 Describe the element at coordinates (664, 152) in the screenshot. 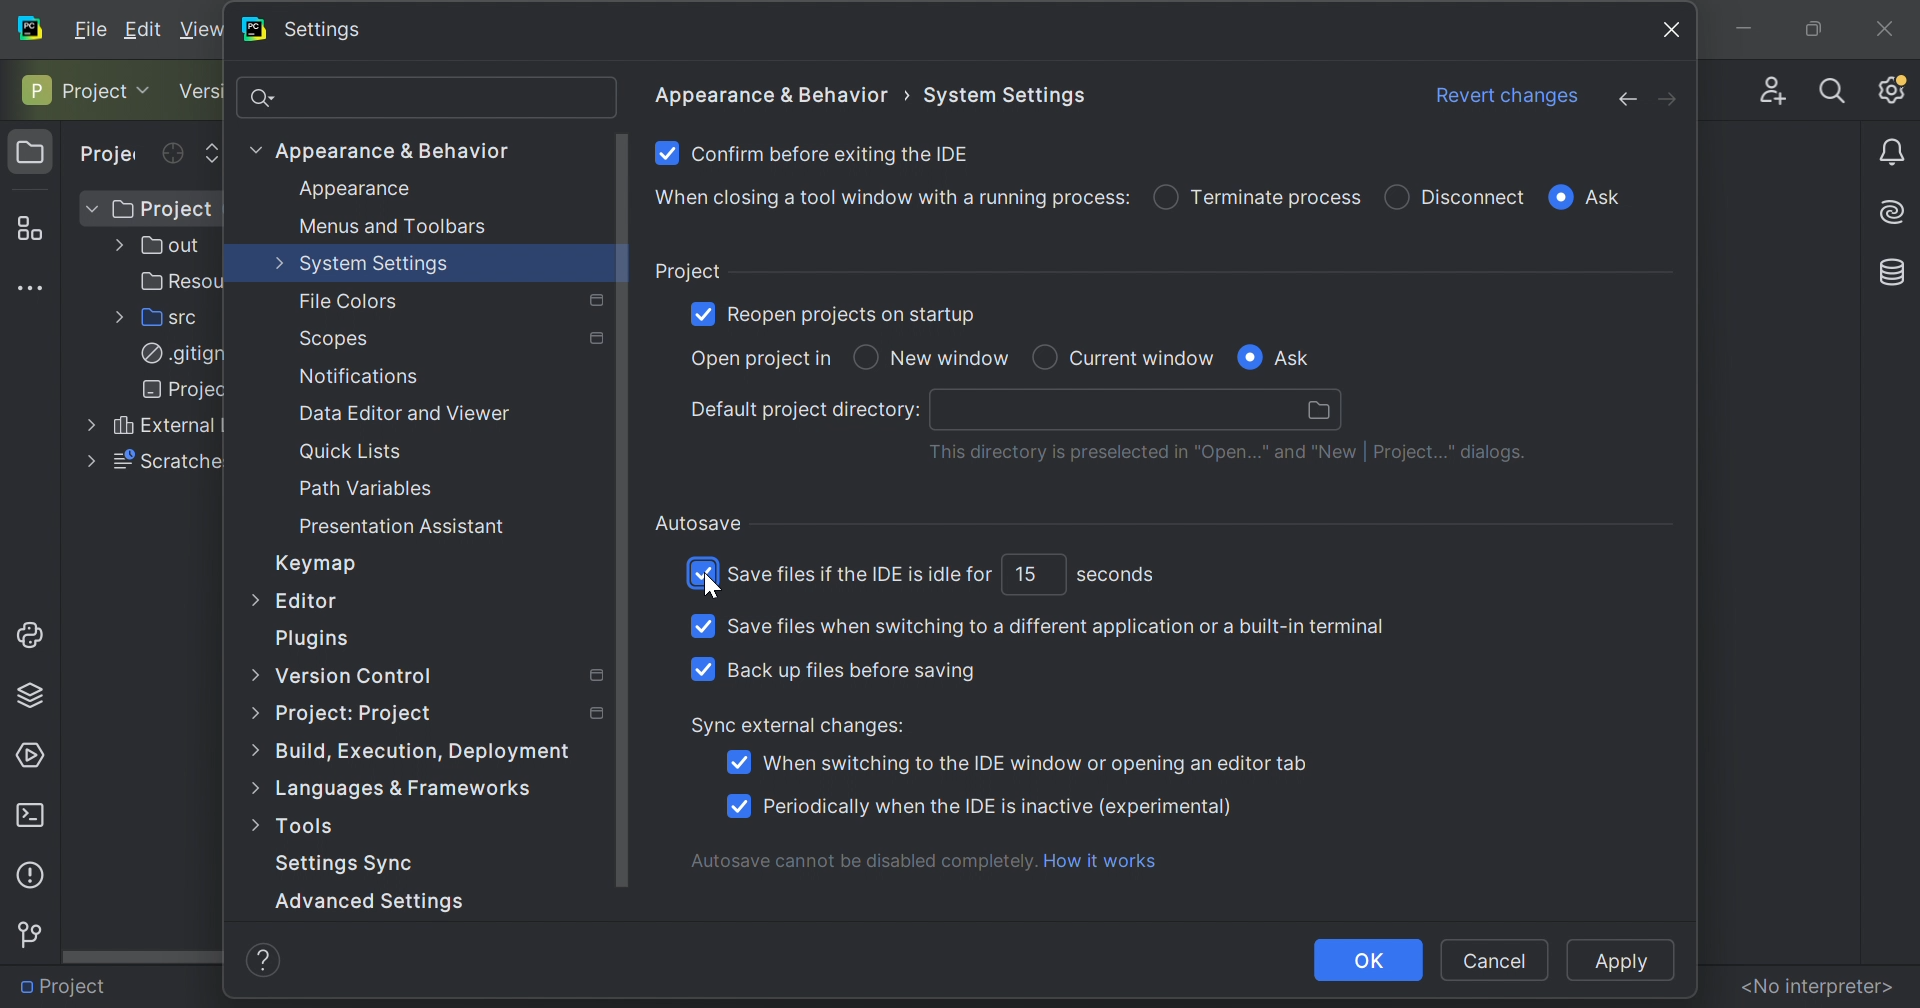

I see `Checkbox` at that location.